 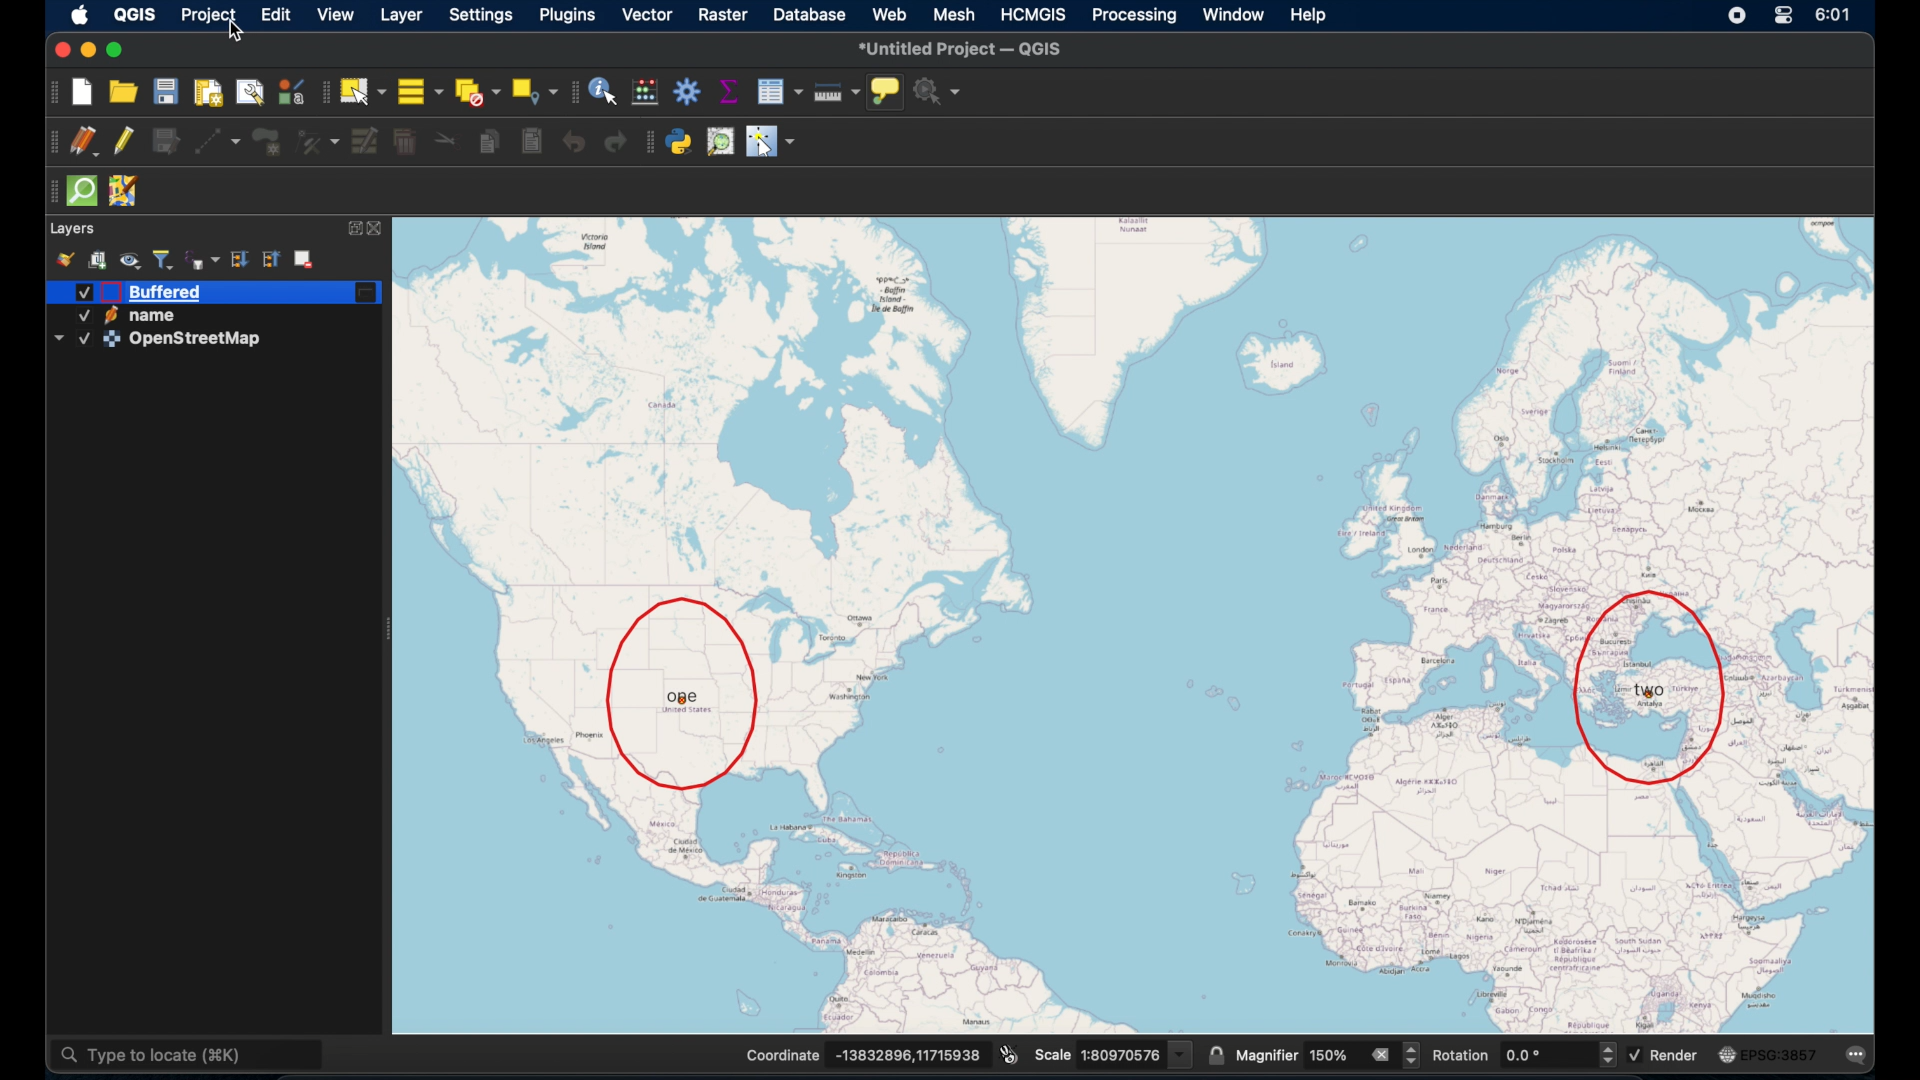 I want to click on undo, so click(x=572, y=142).